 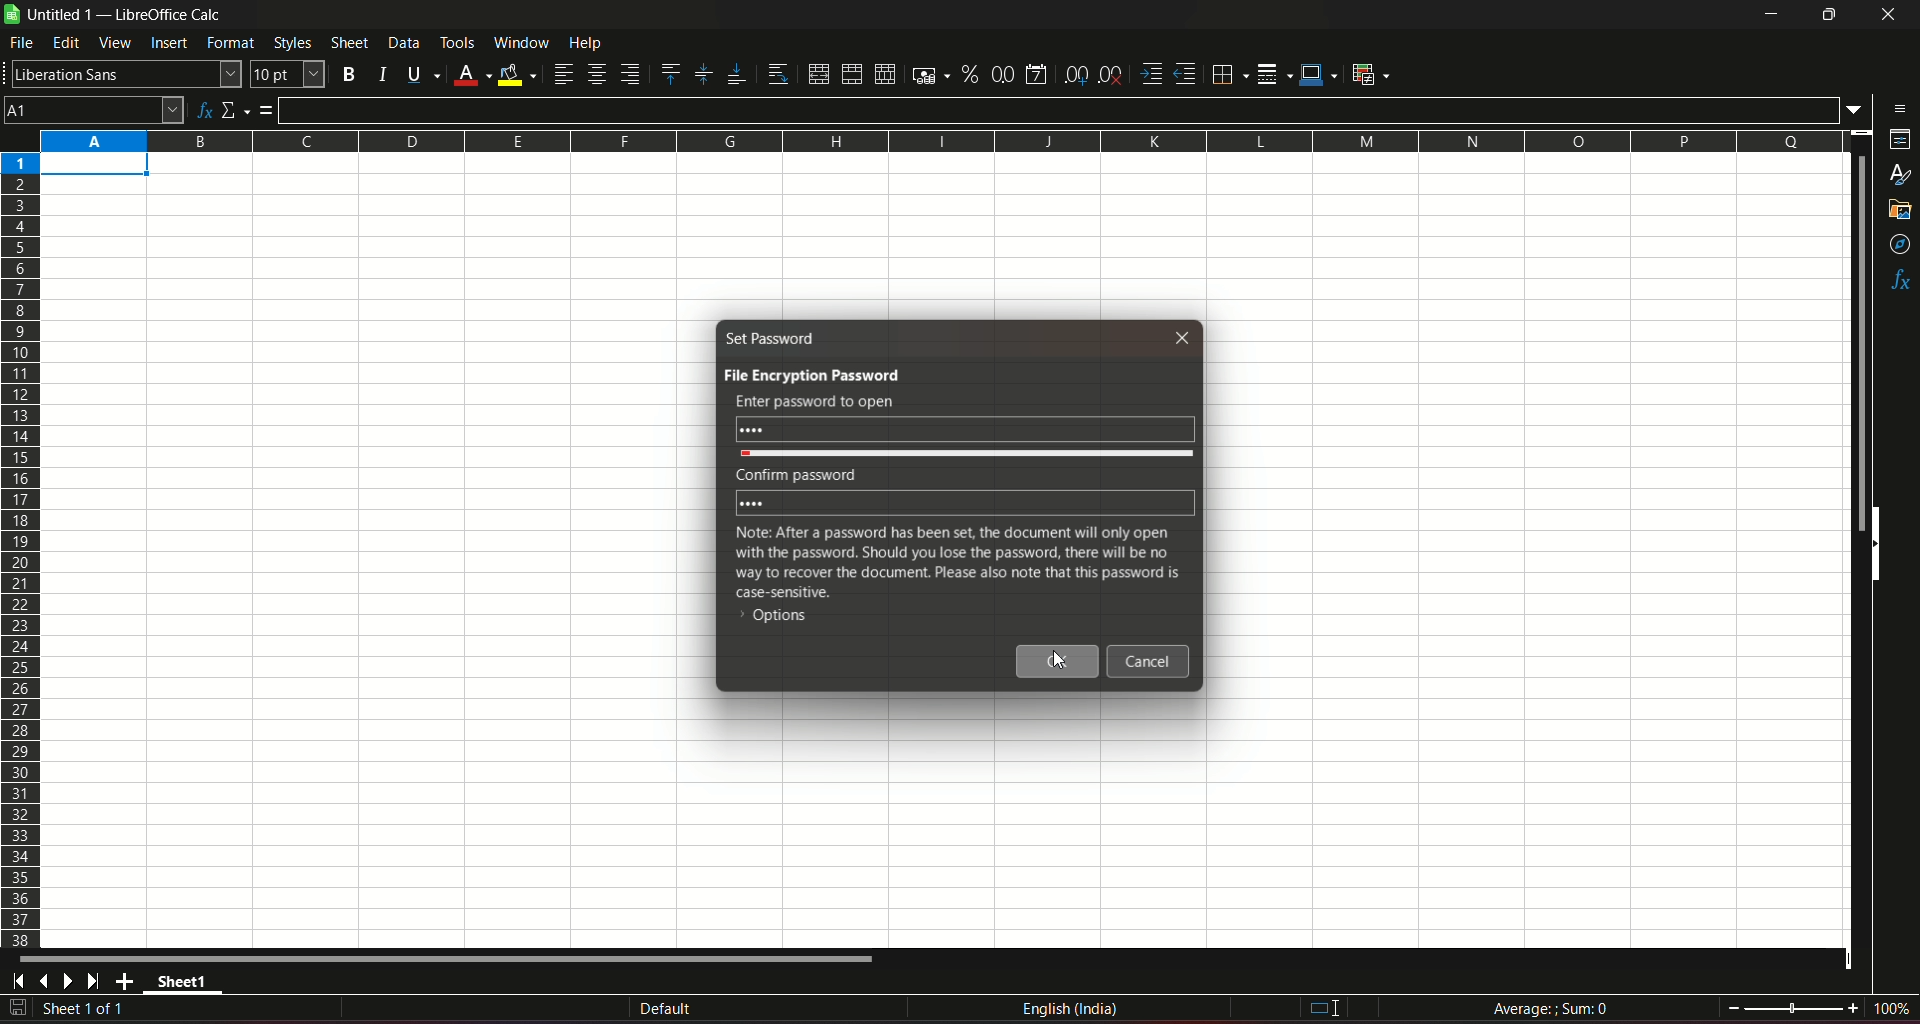 What do you see at coordinates (1150, 73) in the screenshot?
I see `increase indent` at bounding box center [1150, 73].